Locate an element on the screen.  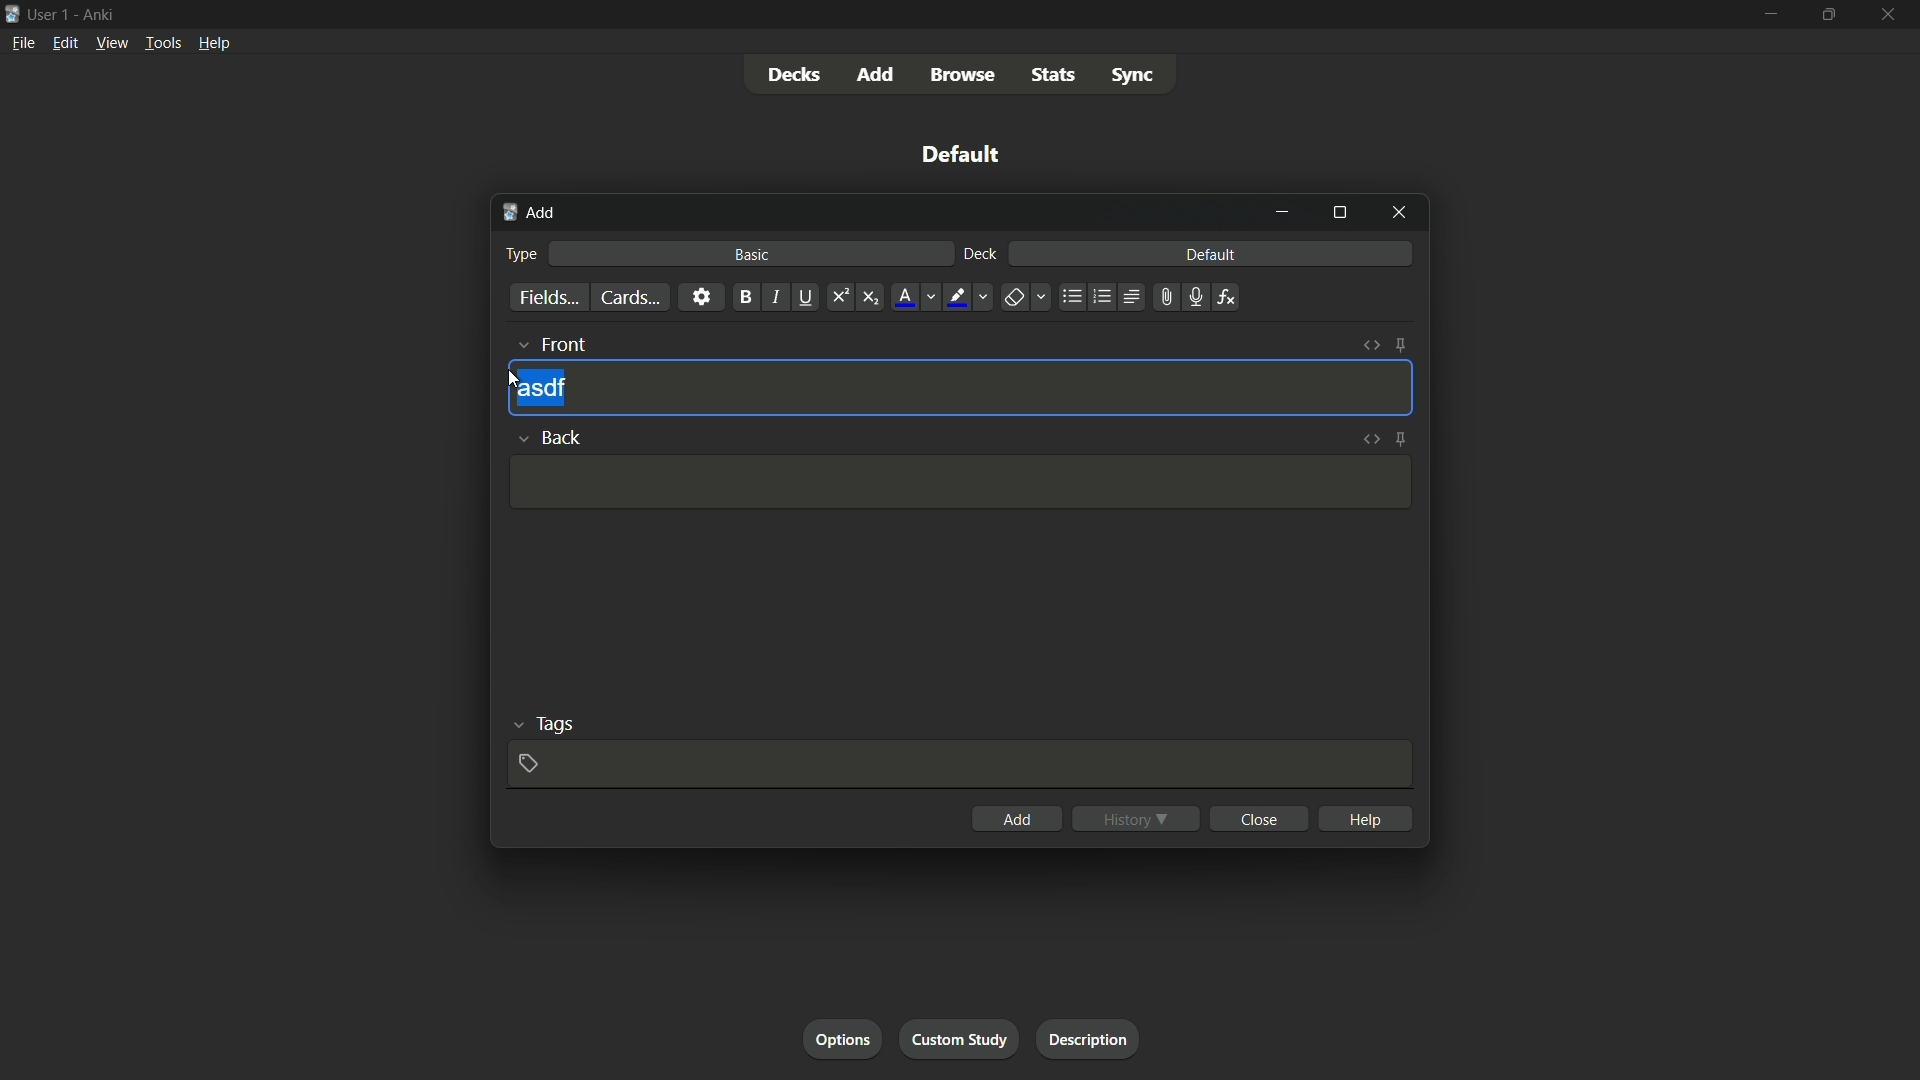
help is located at coordinates (1366, 819).